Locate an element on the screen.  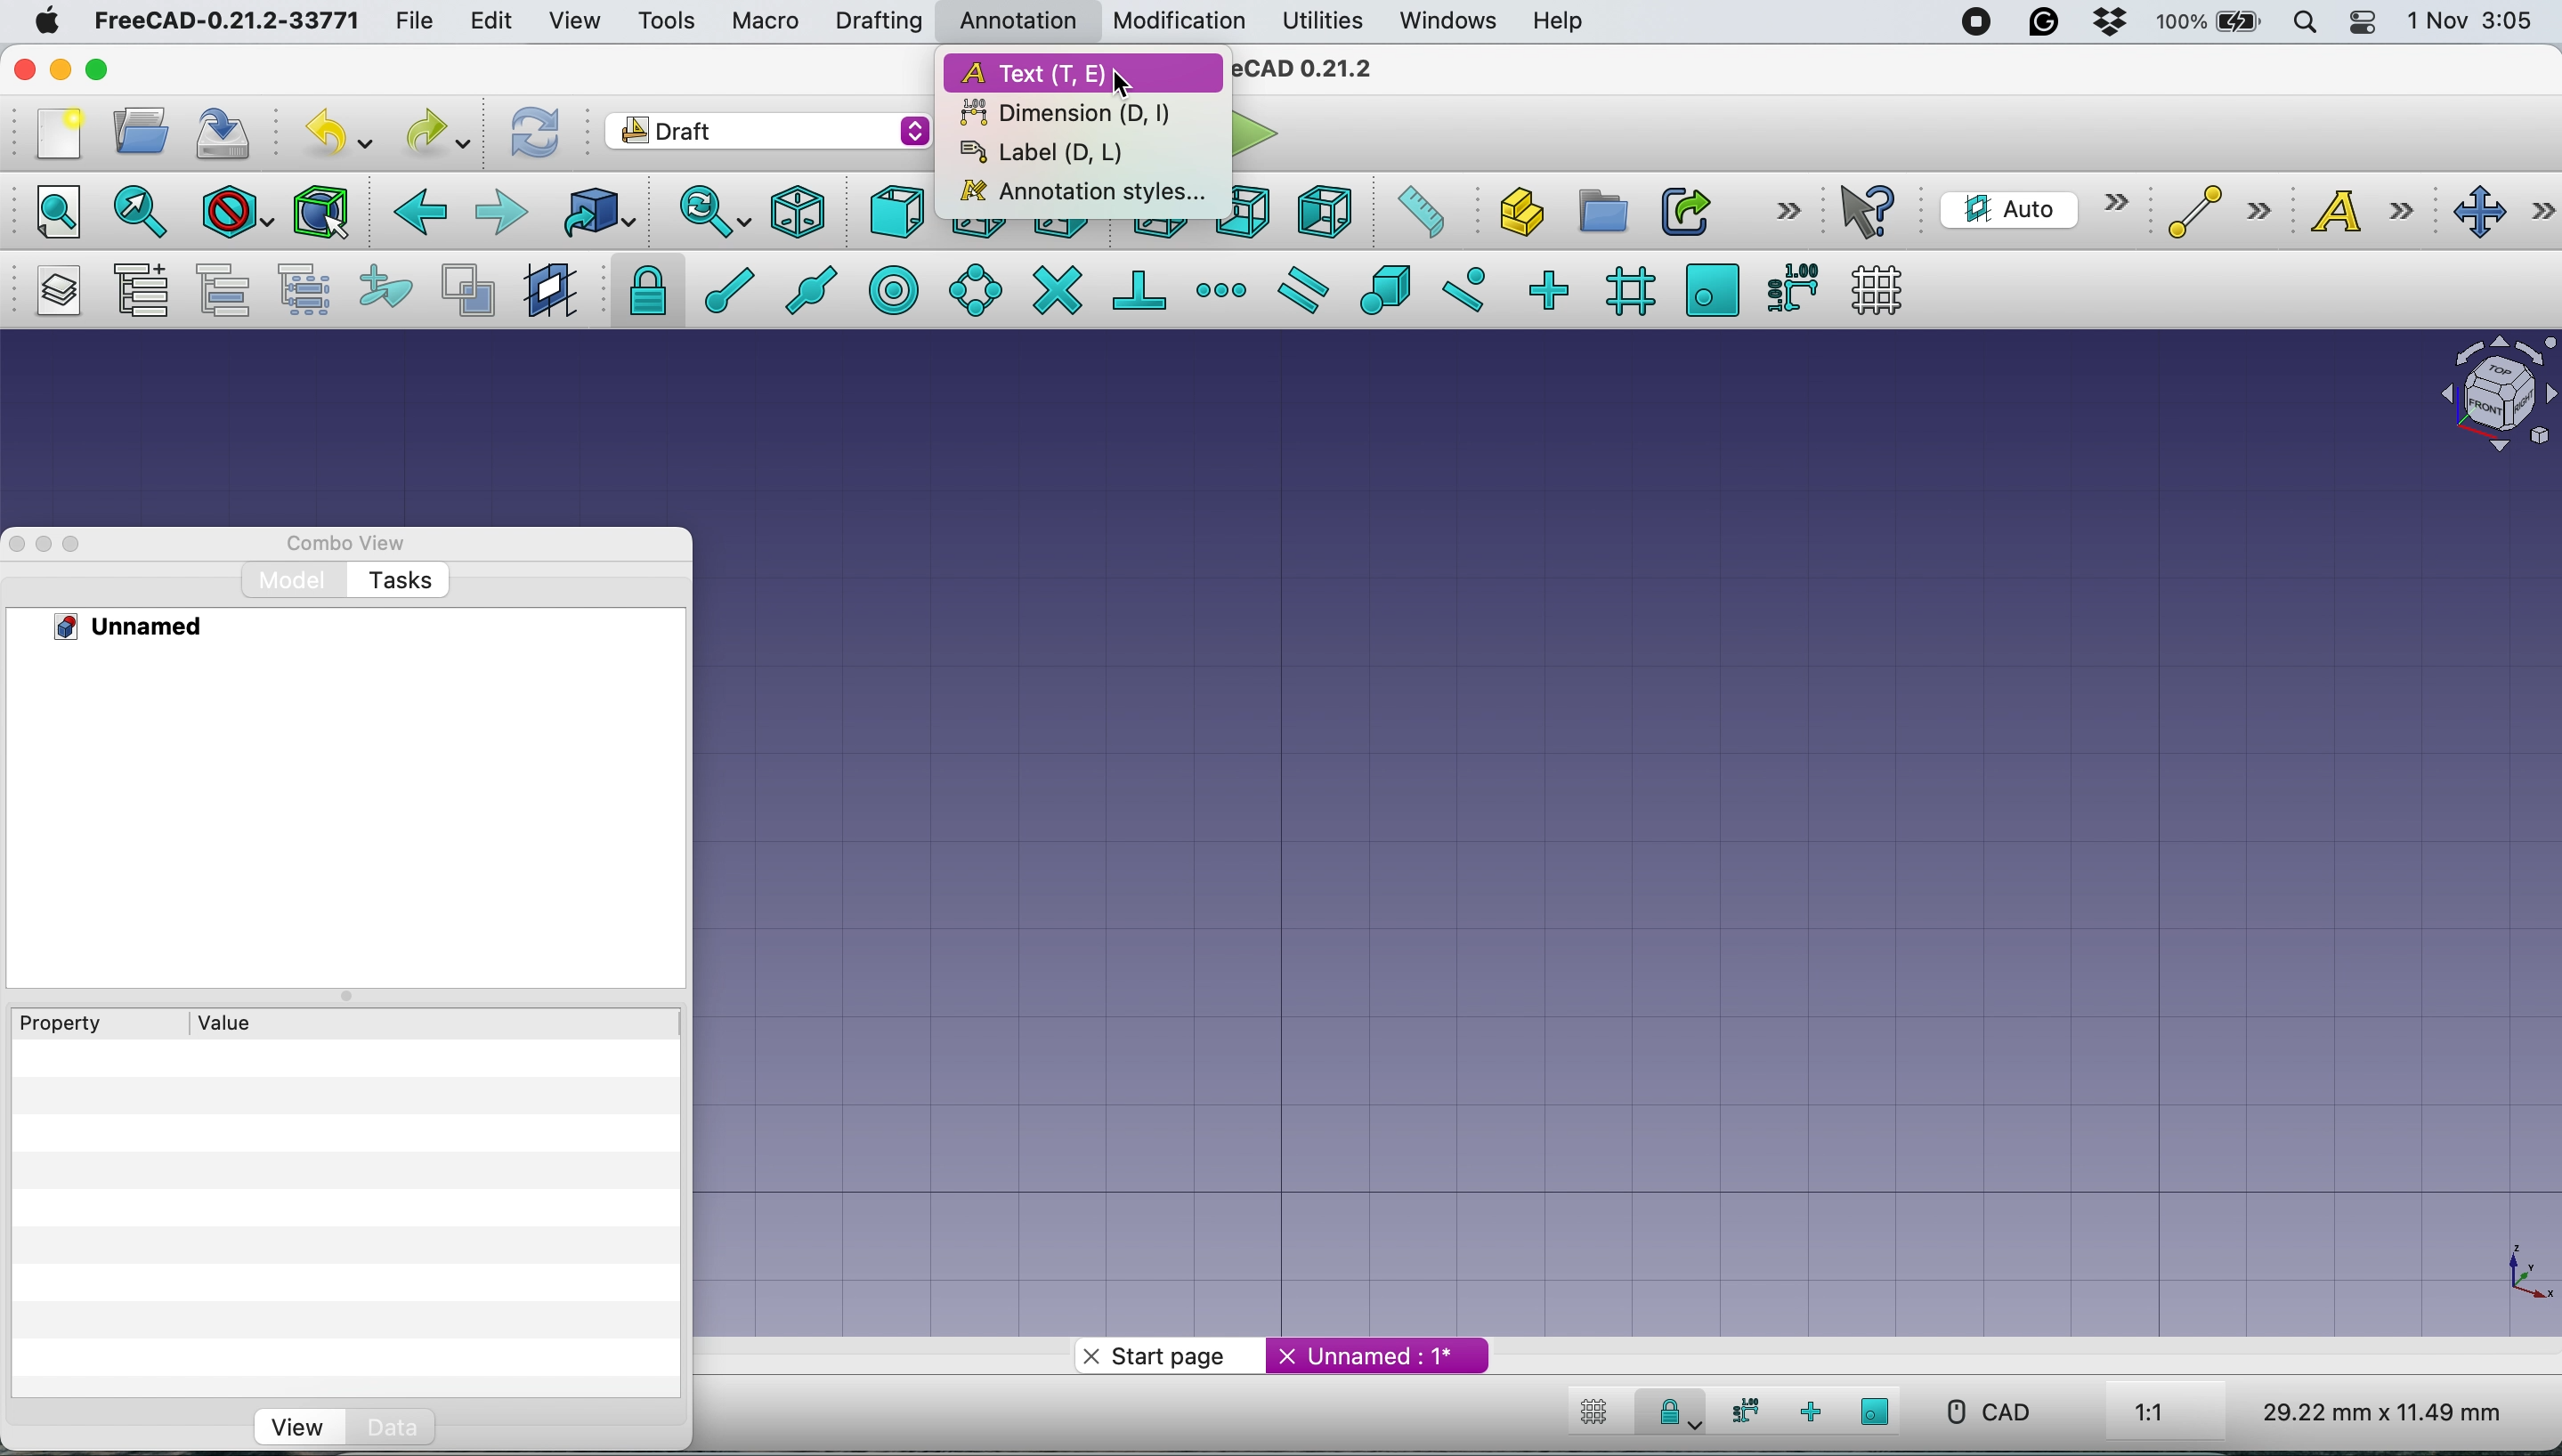
Selection filter is located at coordinates (324, 211).